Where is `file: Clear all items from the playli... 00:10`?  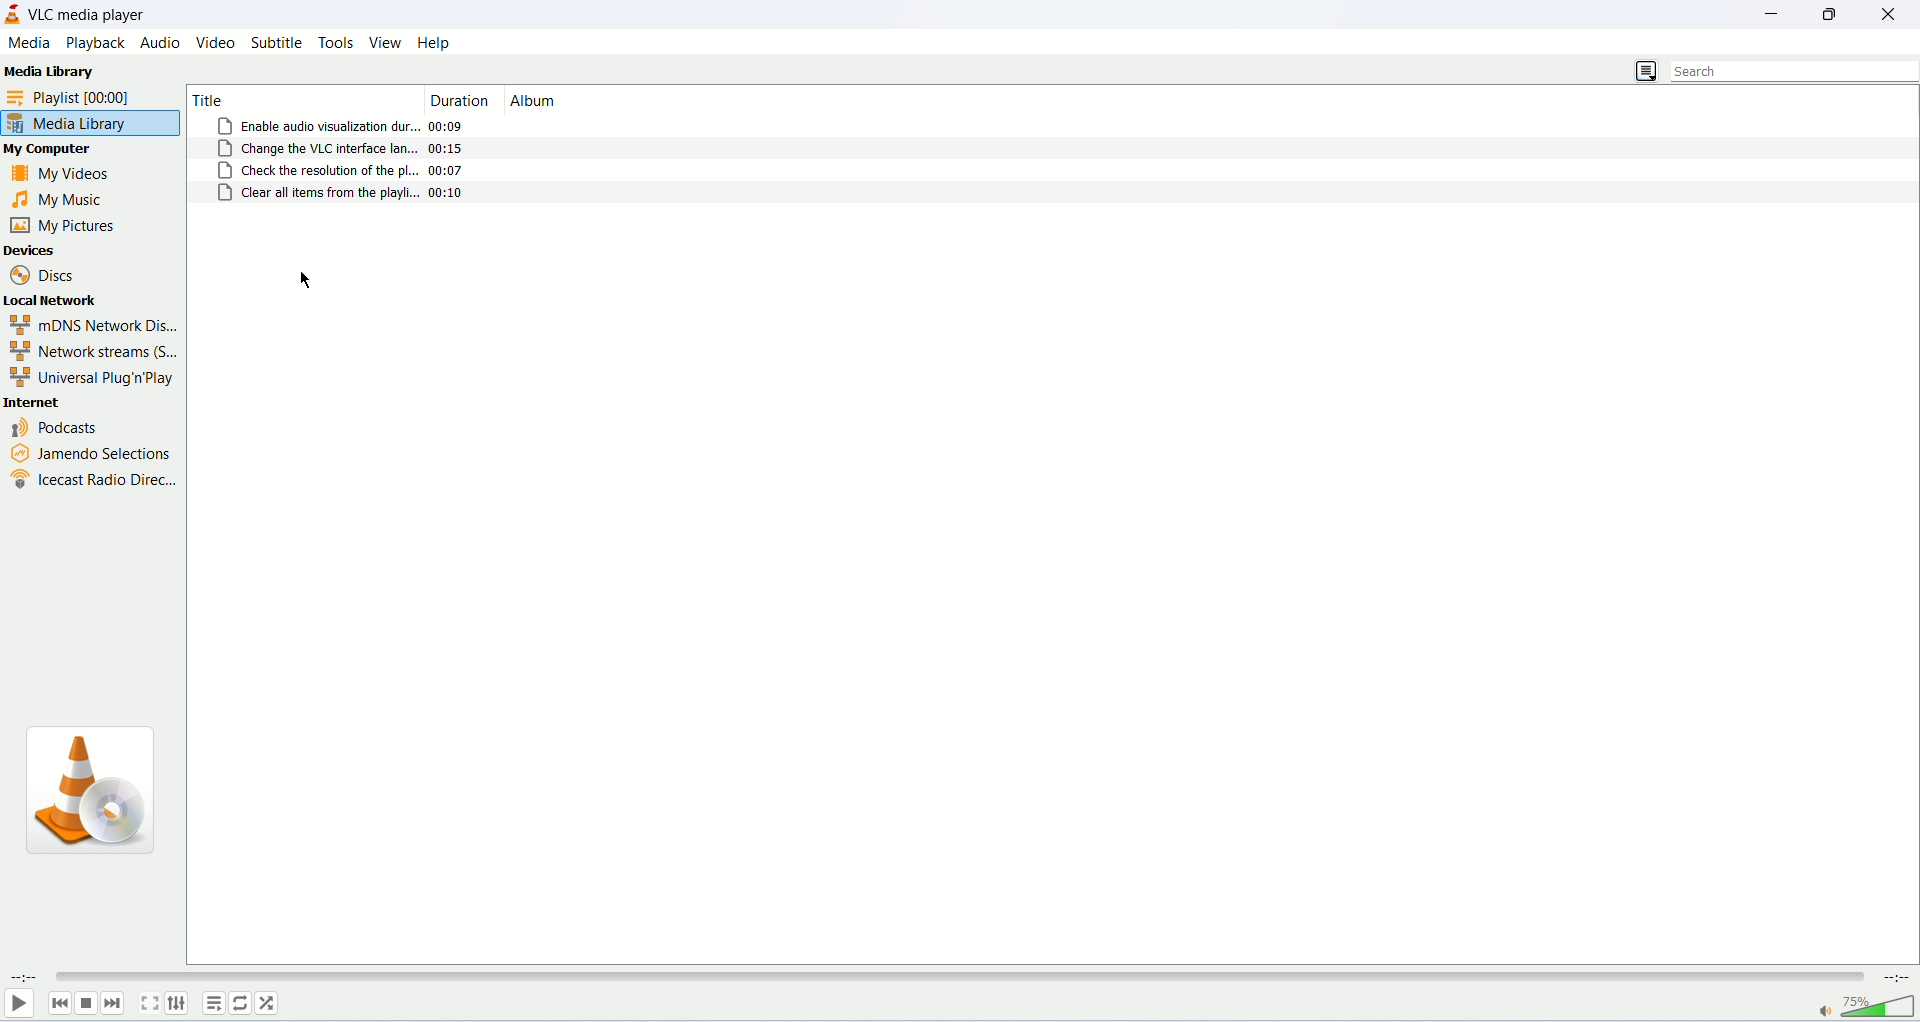
file: Clear all items from the playli... 00:10 is located at coordinates (343, 194).